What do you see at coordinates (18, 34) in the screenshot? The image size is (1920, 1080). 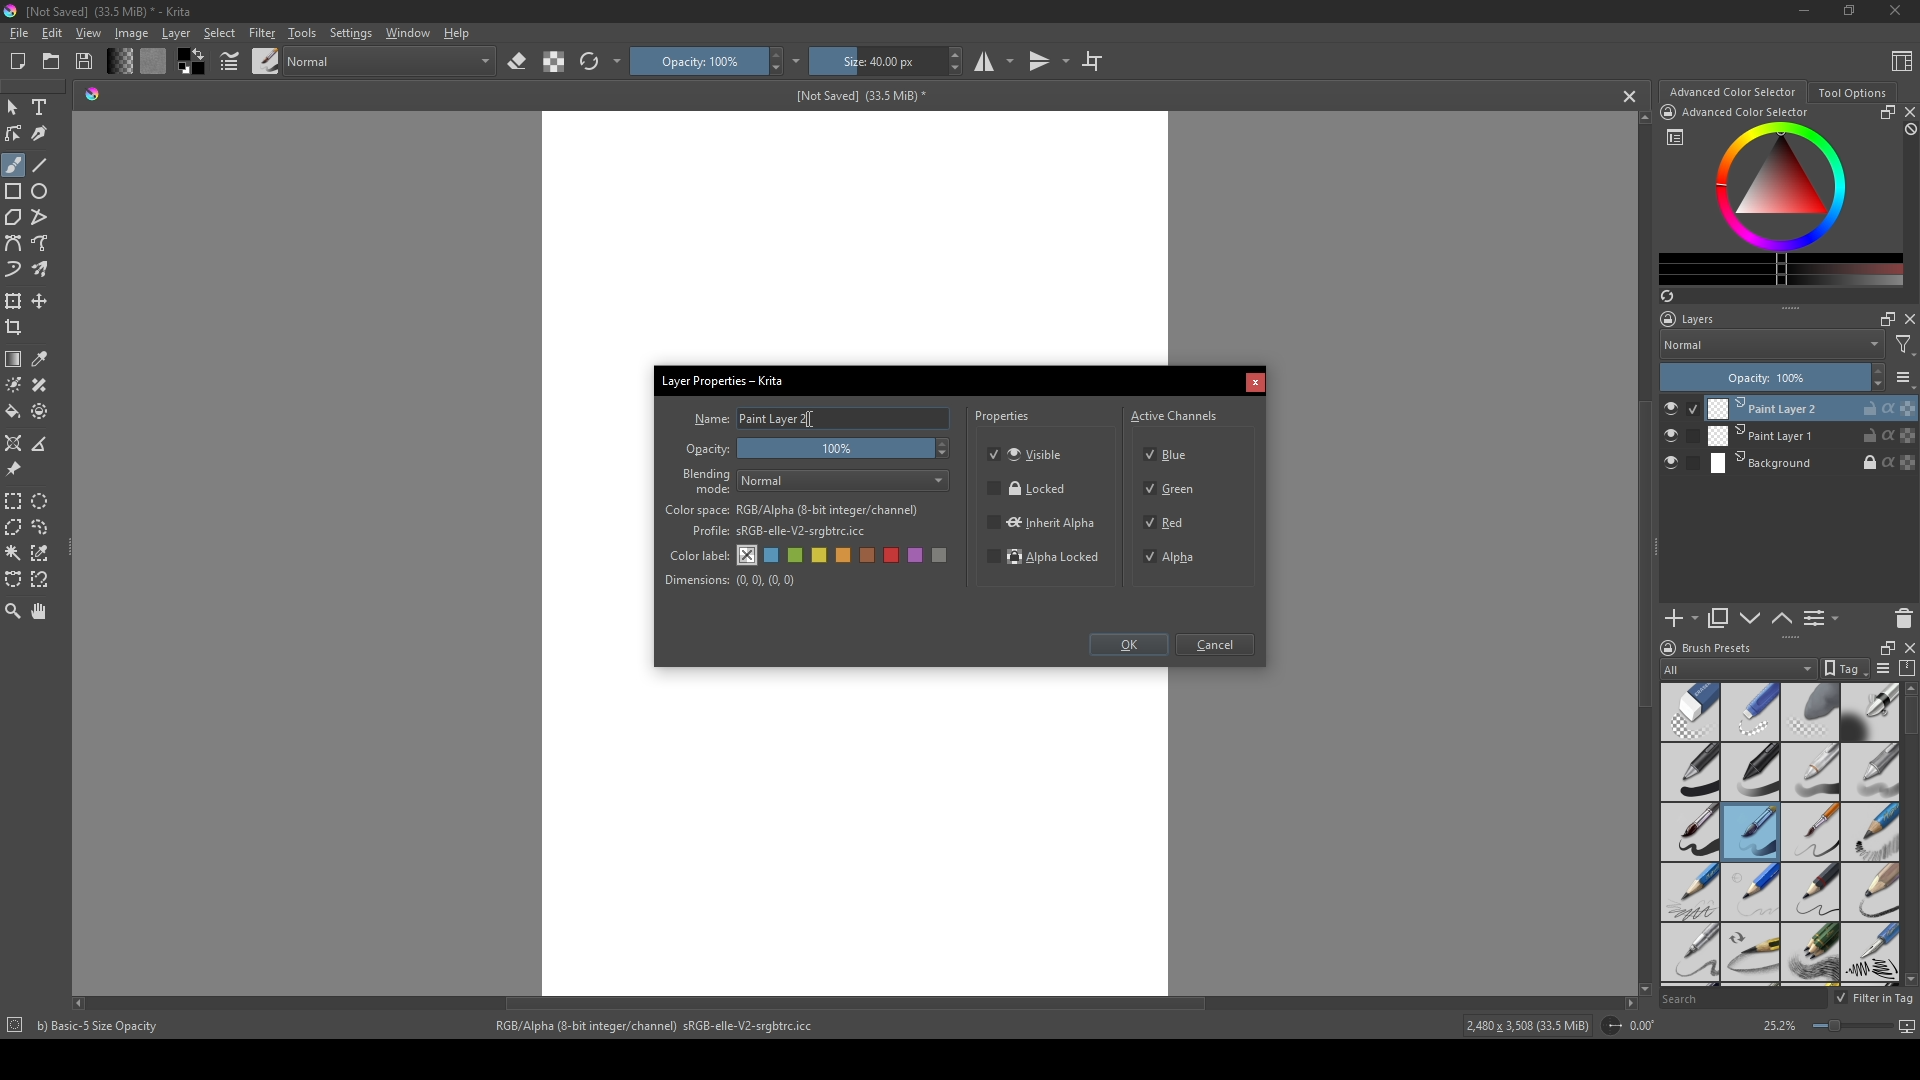 I see `file` at bounding box center [18, 34].